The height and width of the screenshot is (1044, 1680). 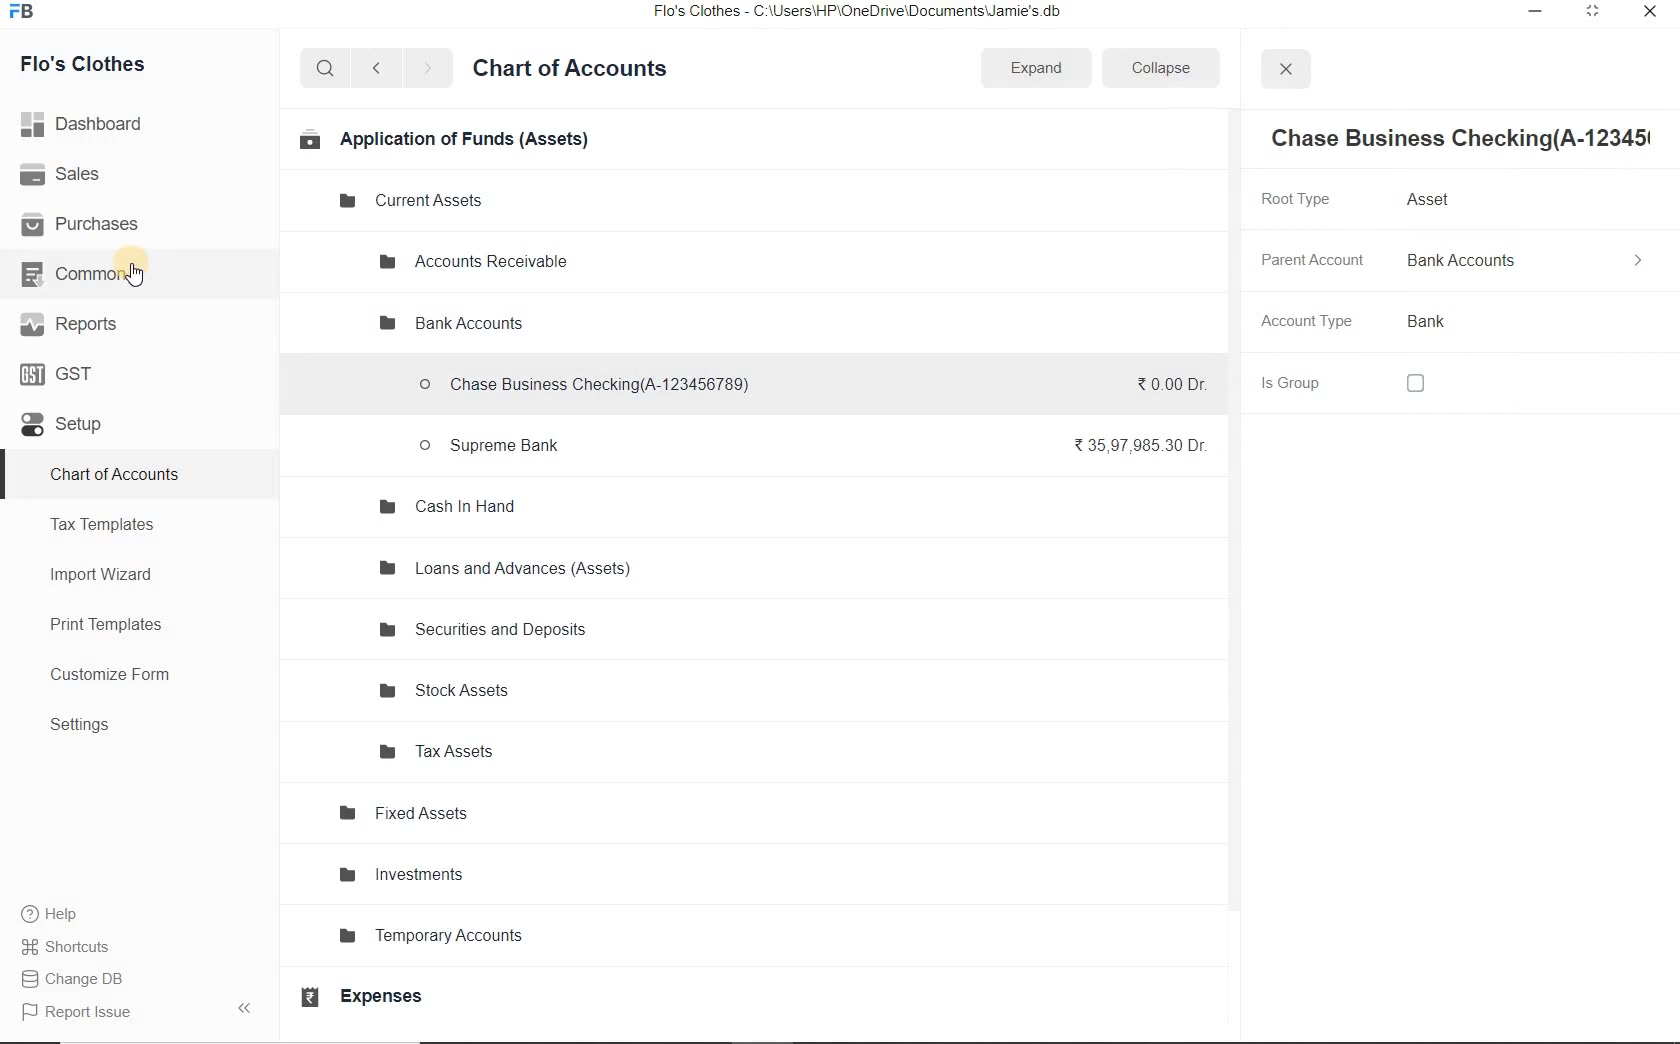 I want to click on Bank, so click(x=1449, y=322).